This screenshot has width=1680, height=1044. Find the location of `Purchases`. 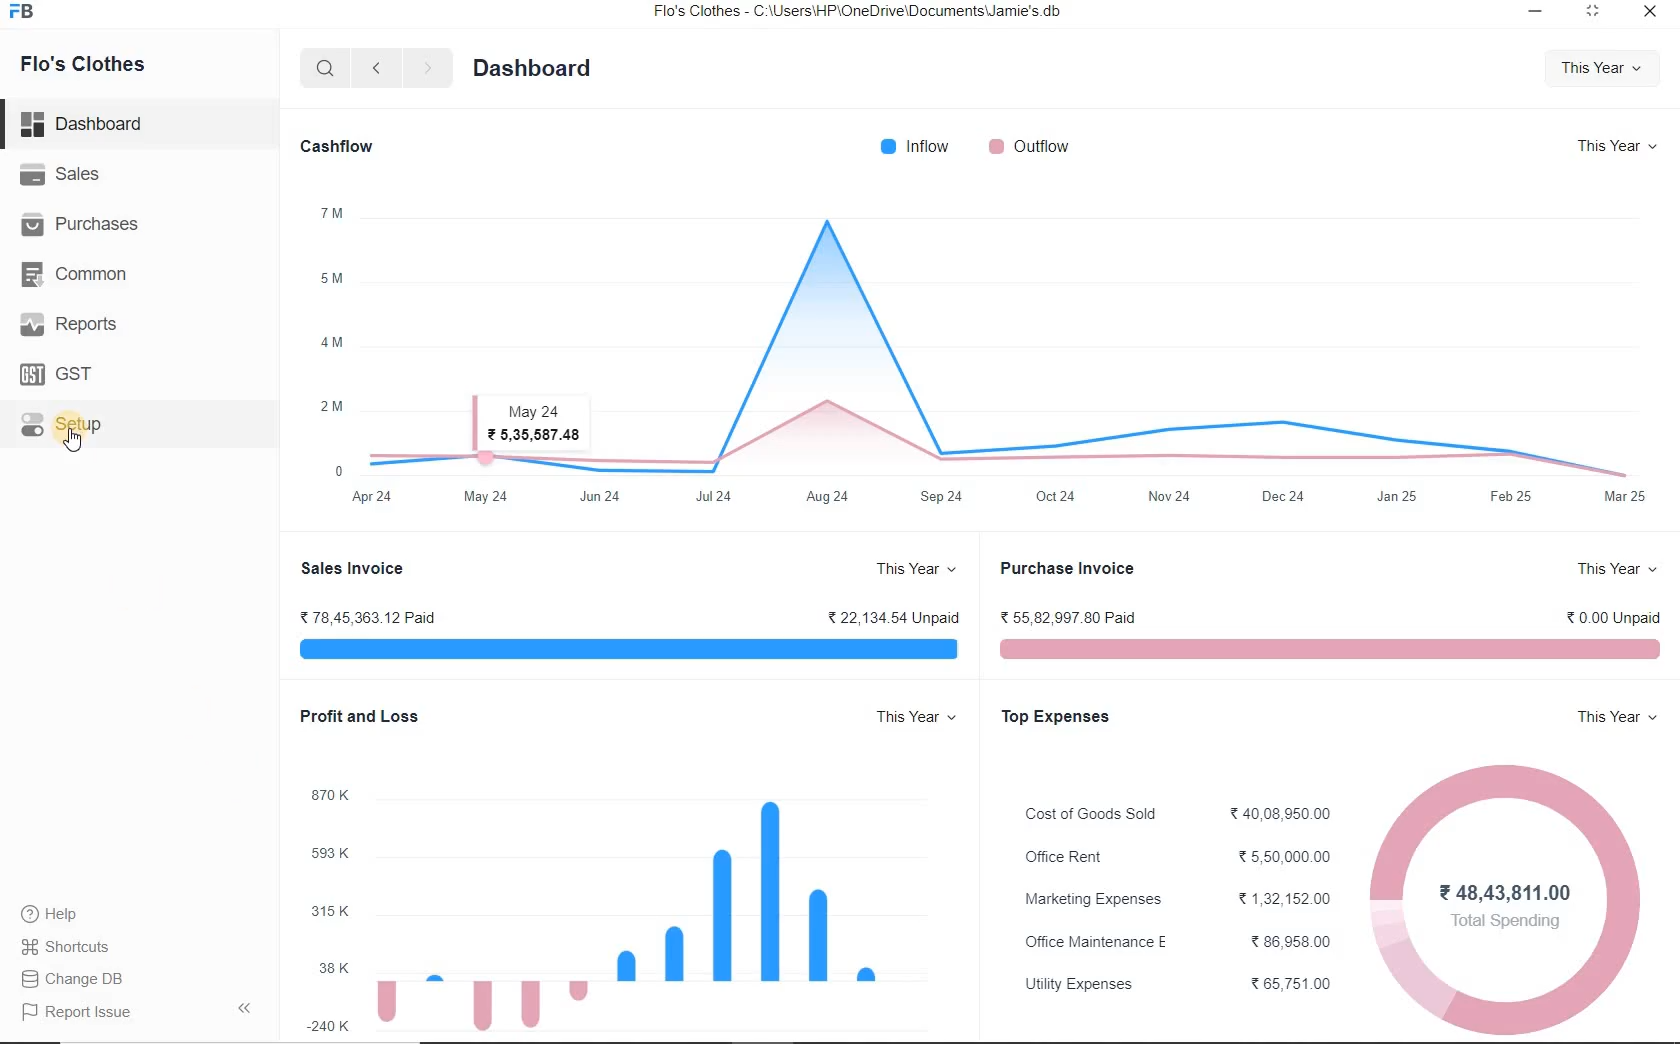

Purchases is located at coordinates (83, 225).